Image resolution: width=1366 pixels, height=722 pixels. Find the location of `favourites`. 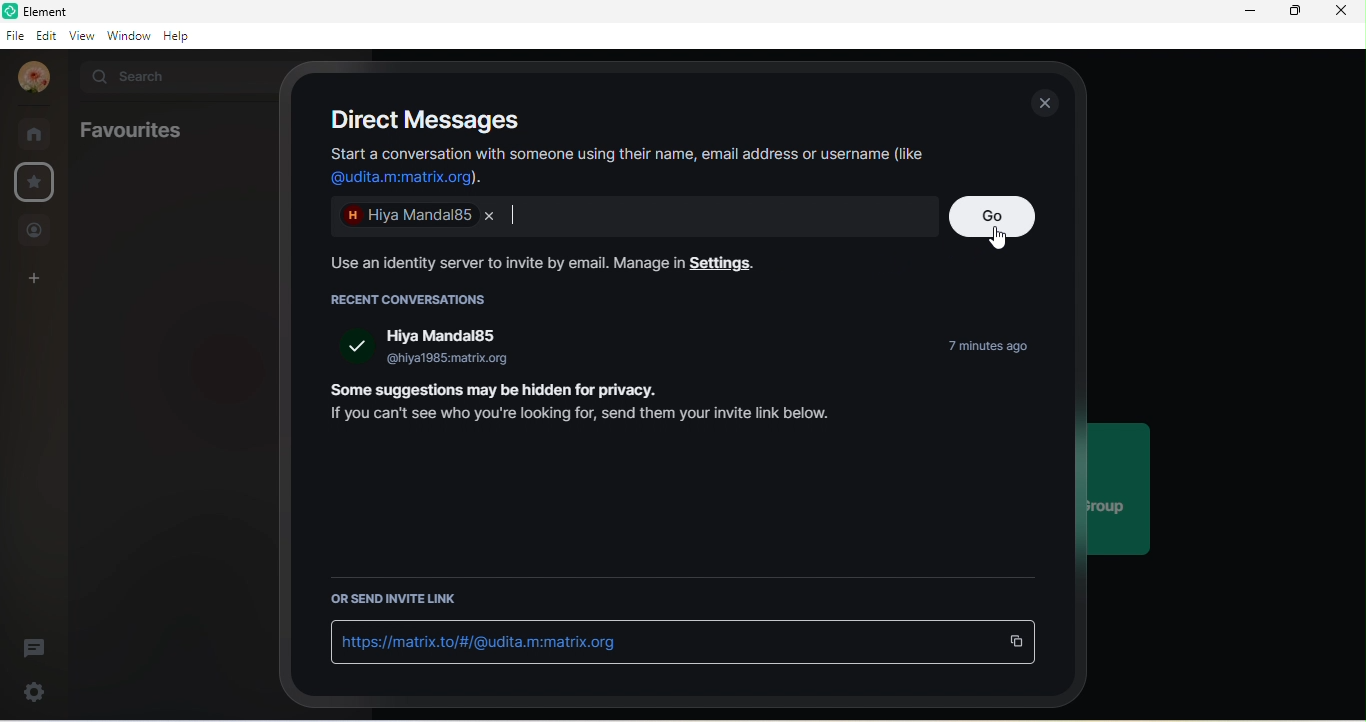

favourites is located at coordinates (129, 130).